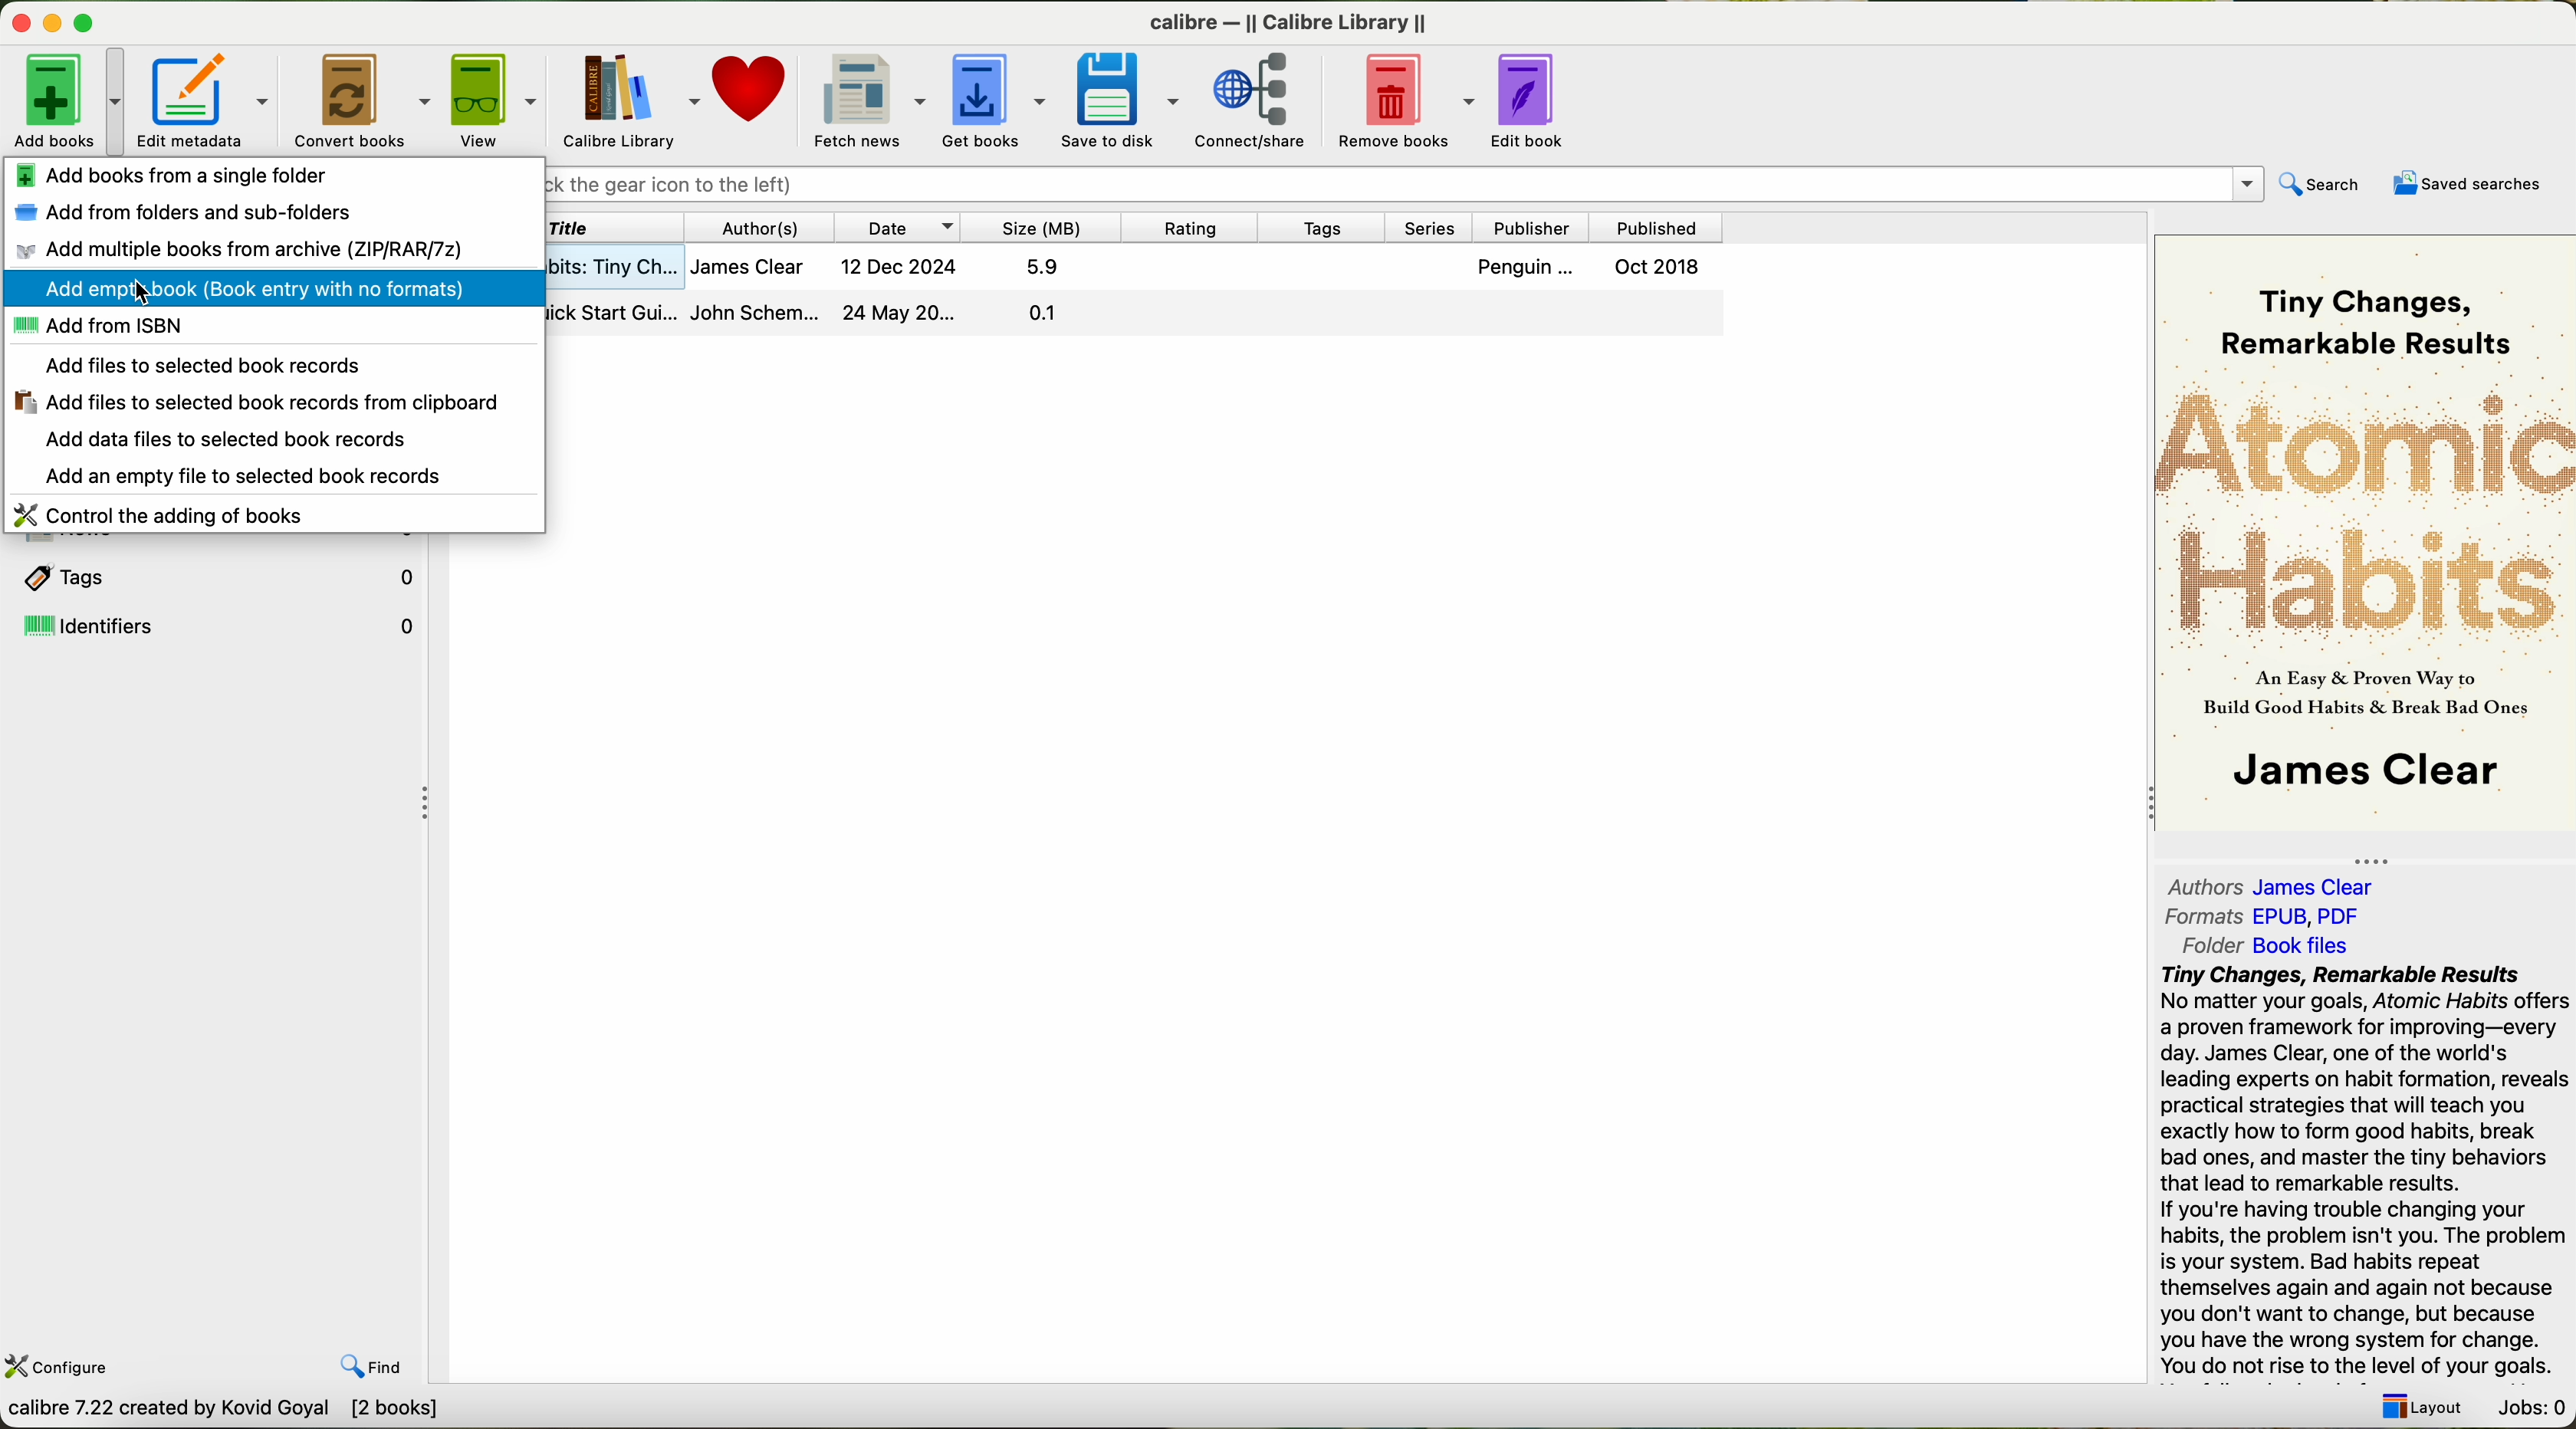 This screenshot has height=1429, width=2576. Describe the element at coordinates (216, 626) in the screenshot. I see `identifiers` at that location.